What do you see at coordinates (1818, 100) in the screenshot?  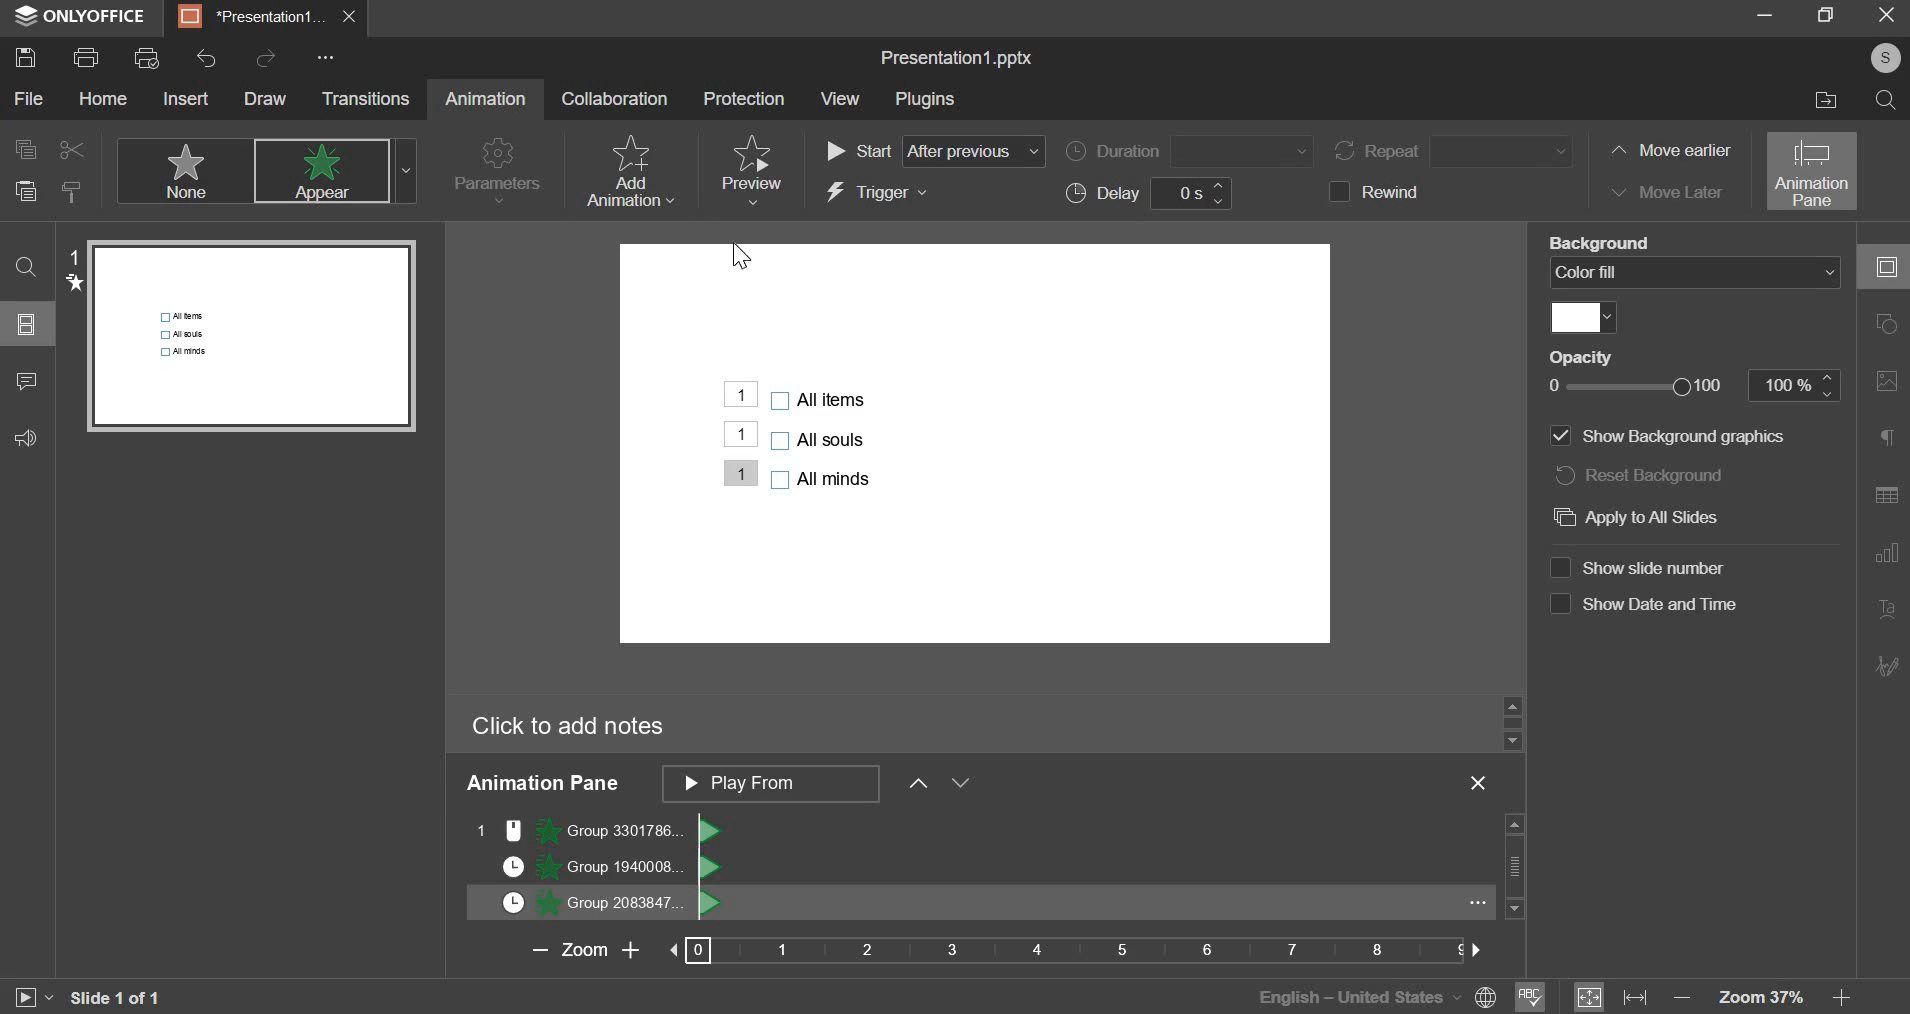 I see `file location` at bounding box center [1818, 100].